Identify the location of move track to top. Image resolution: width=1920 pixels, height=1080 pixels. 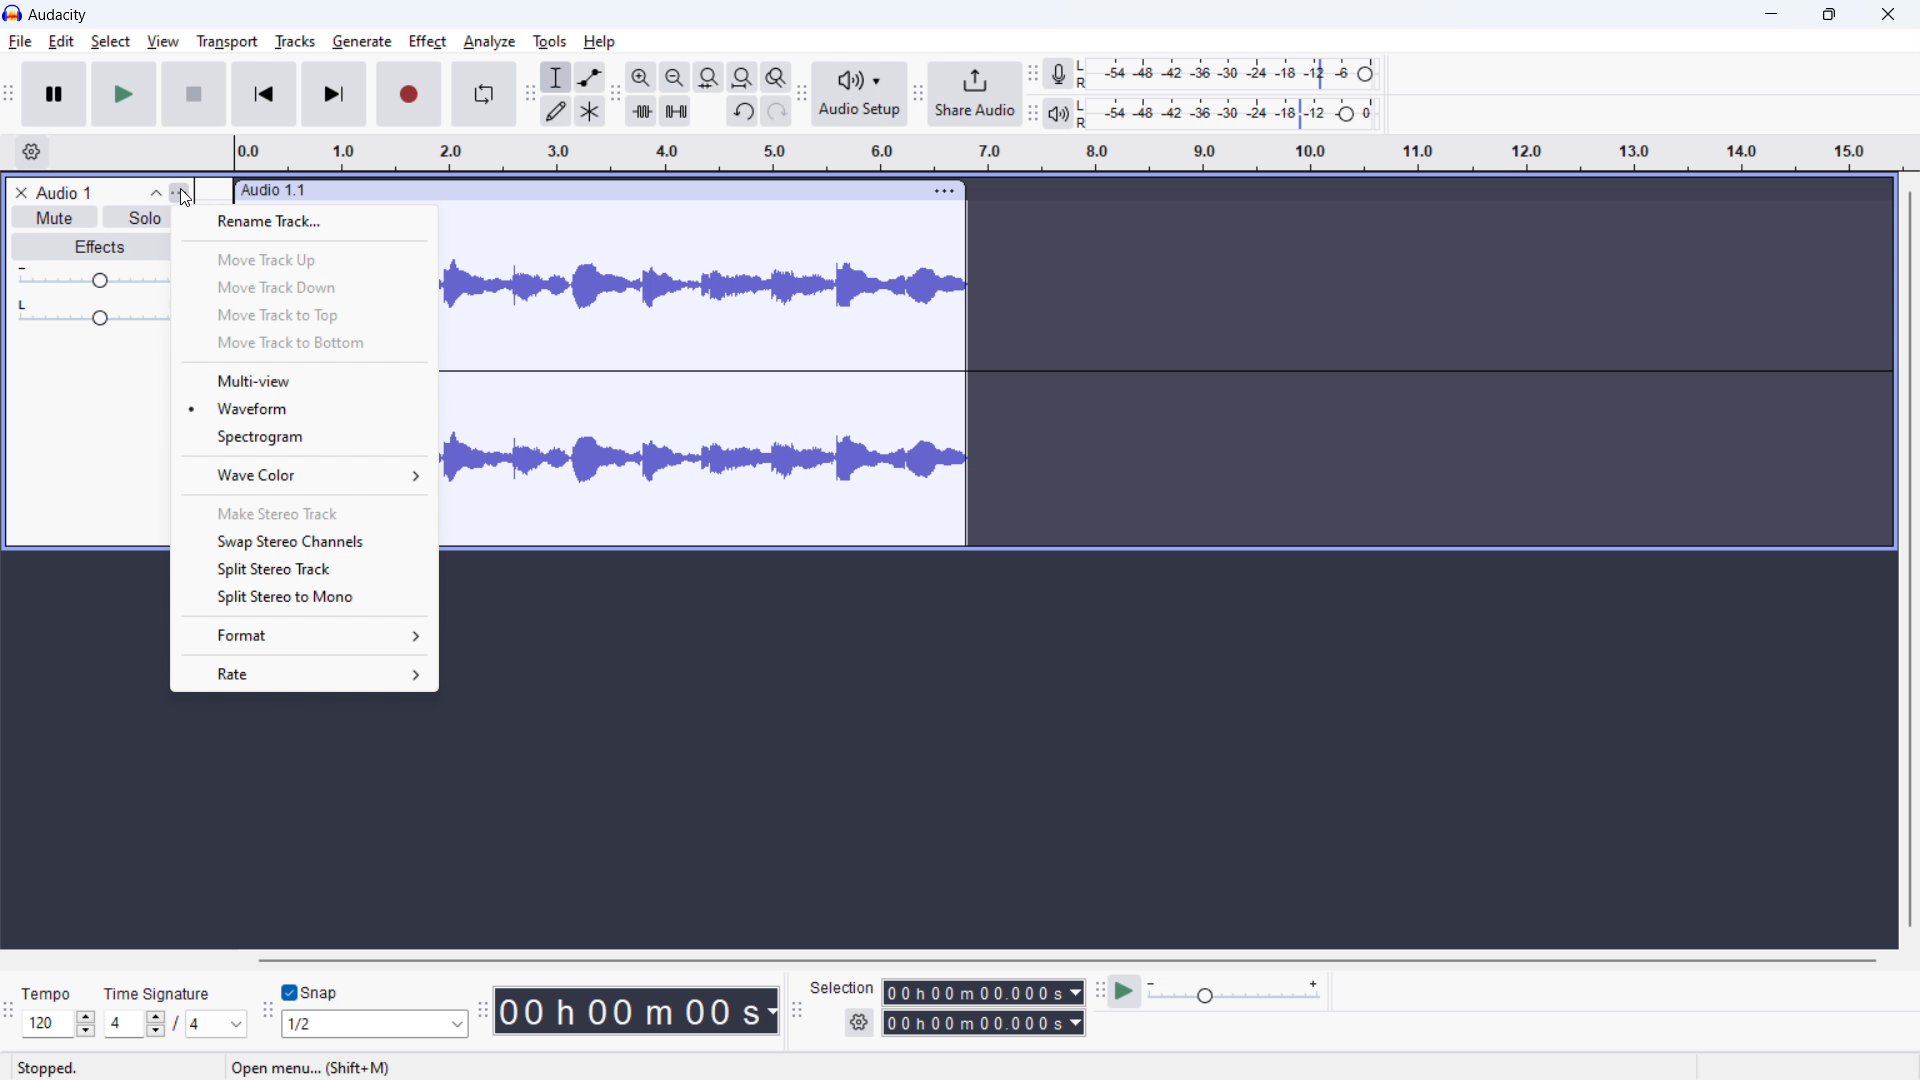
(306, 315).